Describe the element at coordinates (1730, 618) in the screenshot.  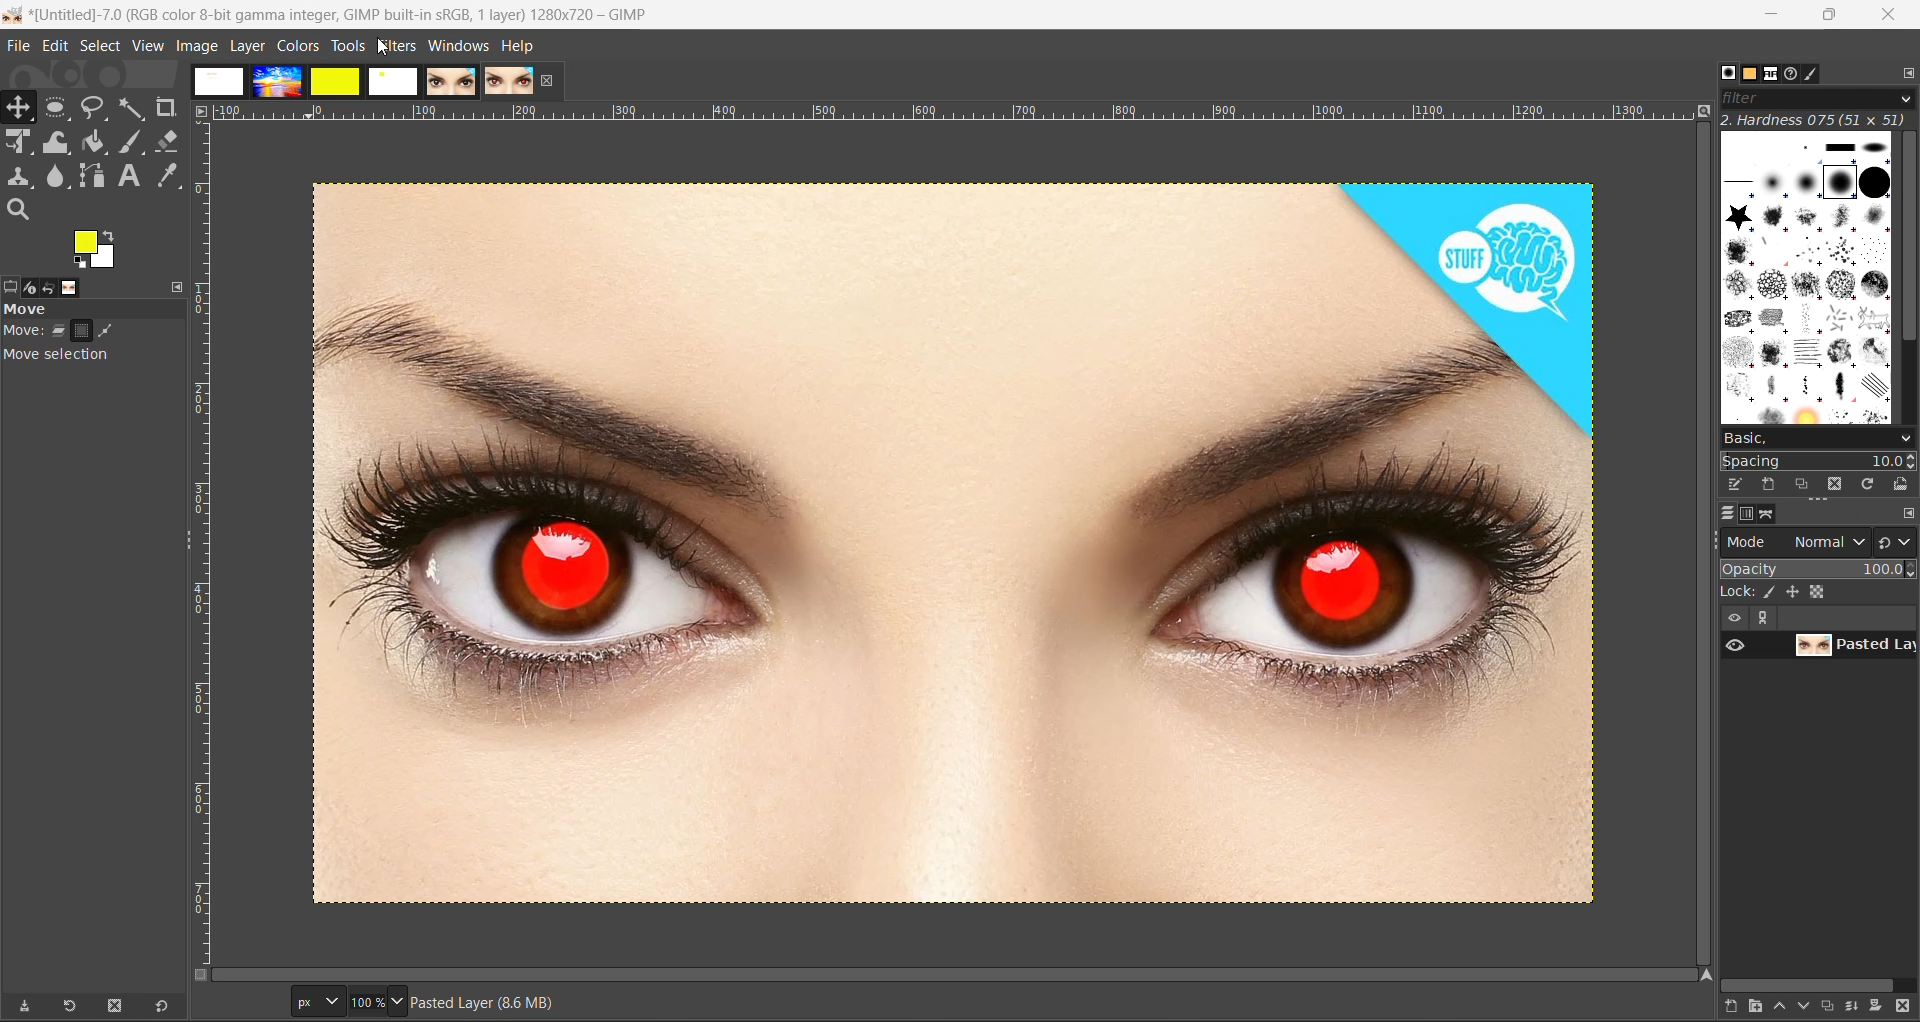
I see `view` at that location.